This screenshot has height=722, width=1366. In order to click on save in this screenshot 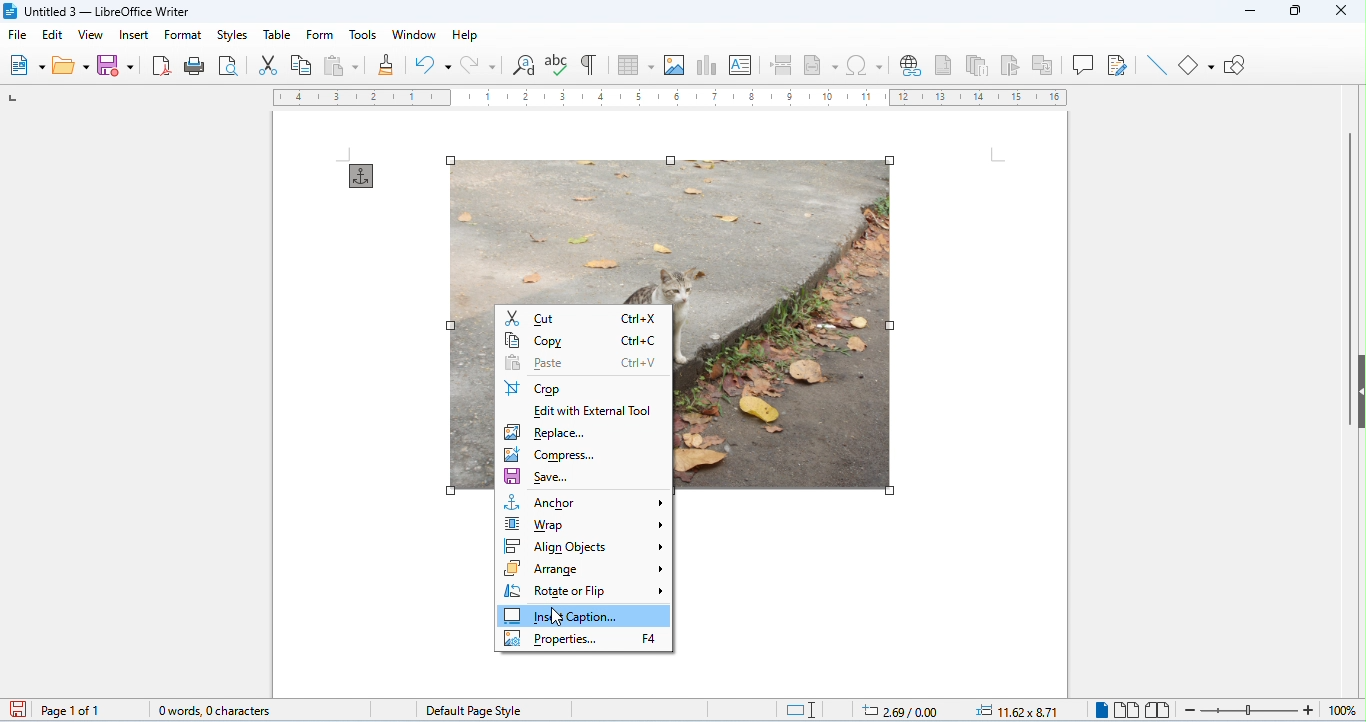, I will do `click(120, 65)`.